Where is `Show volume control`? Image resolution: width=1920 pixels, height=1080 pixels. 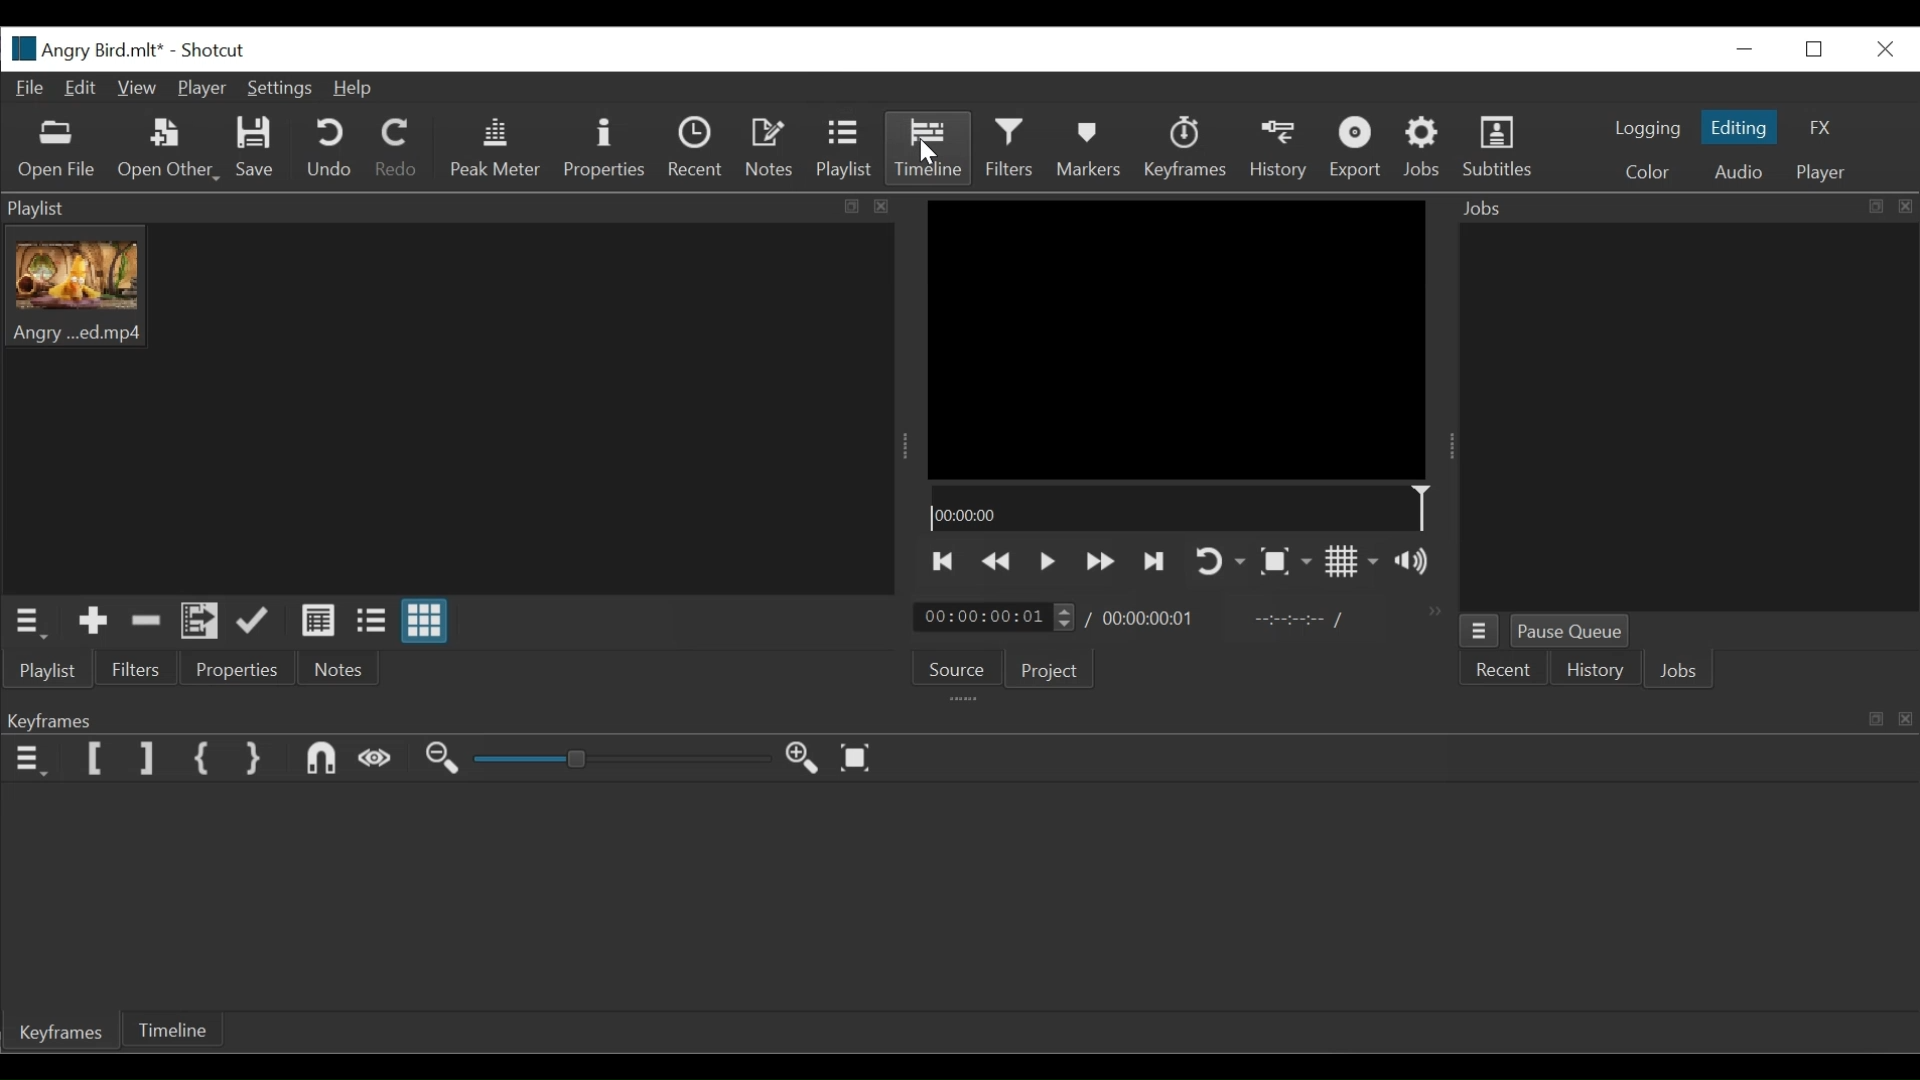
Show volume control is located at coordinates (1412, 562).